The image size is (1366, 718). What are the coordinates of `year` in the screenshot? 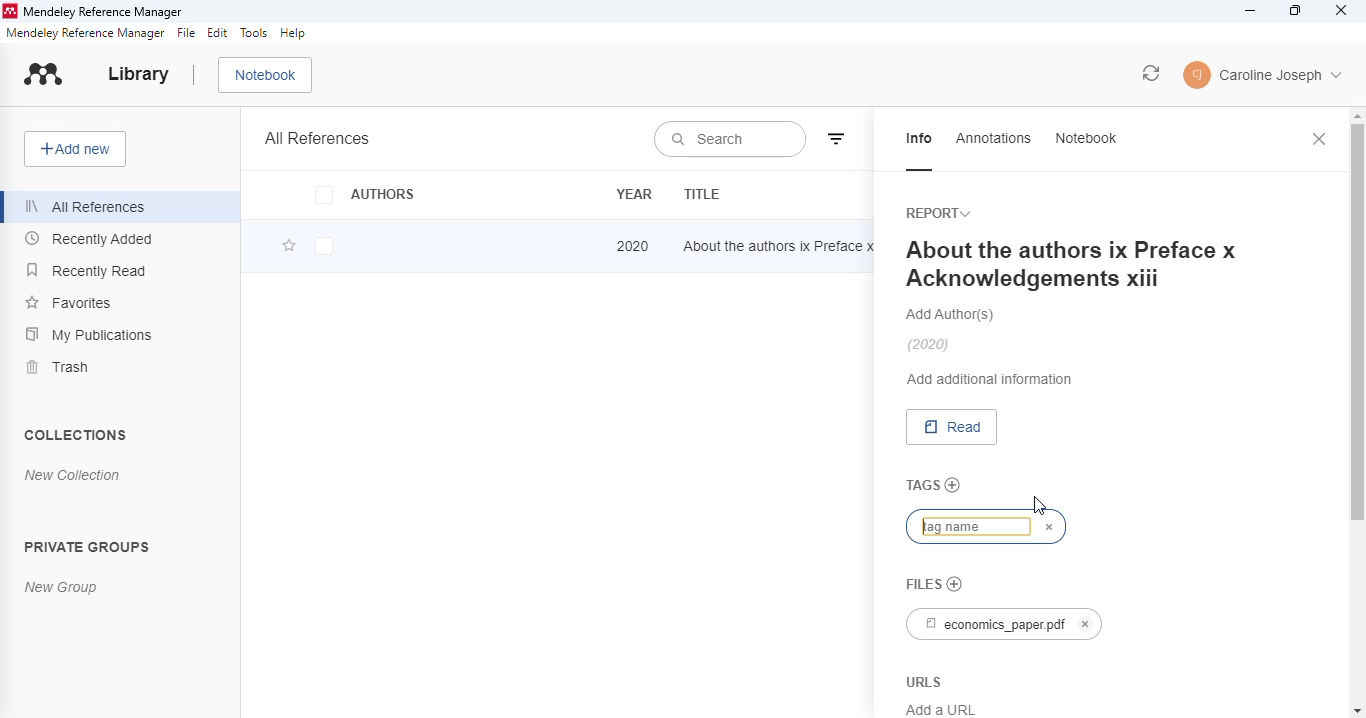 It's located at (635, 194).